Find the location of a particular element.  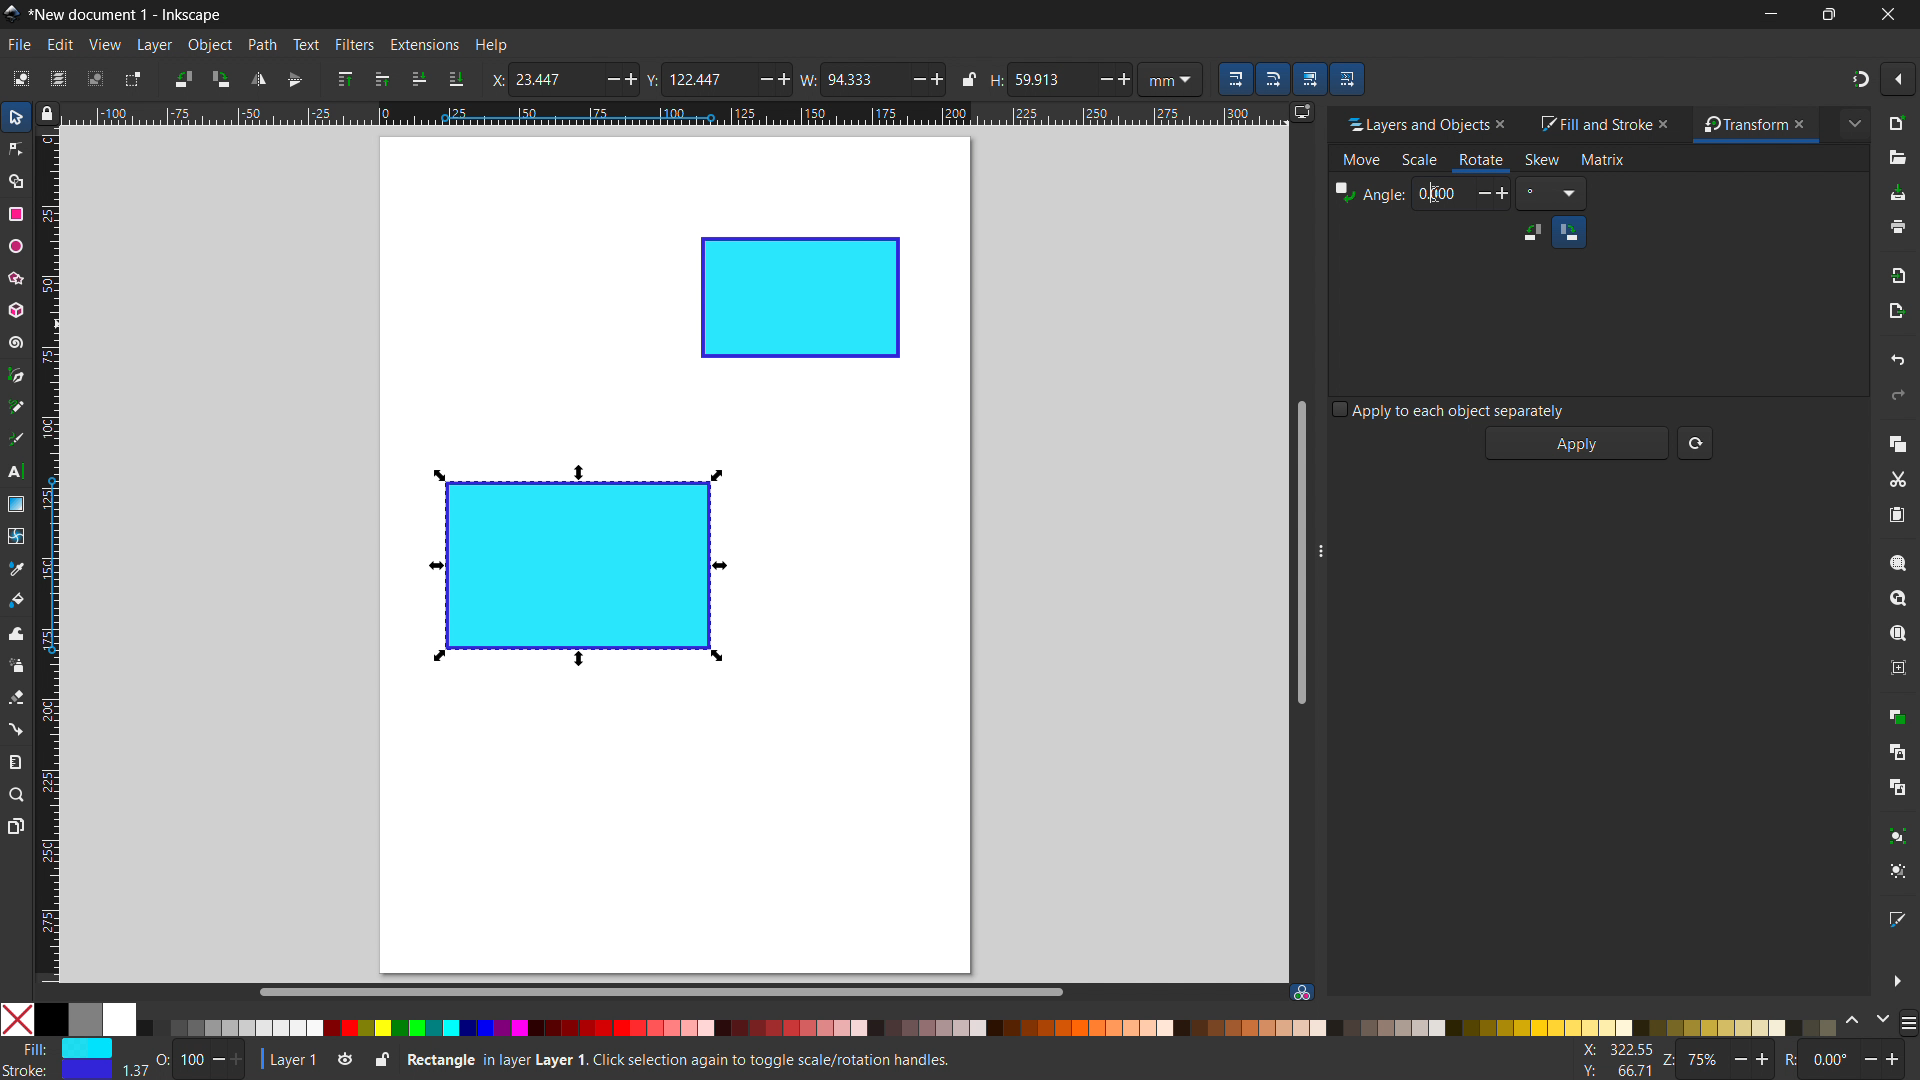

move gradients along with the objects is located at coordinates (1309, 79).